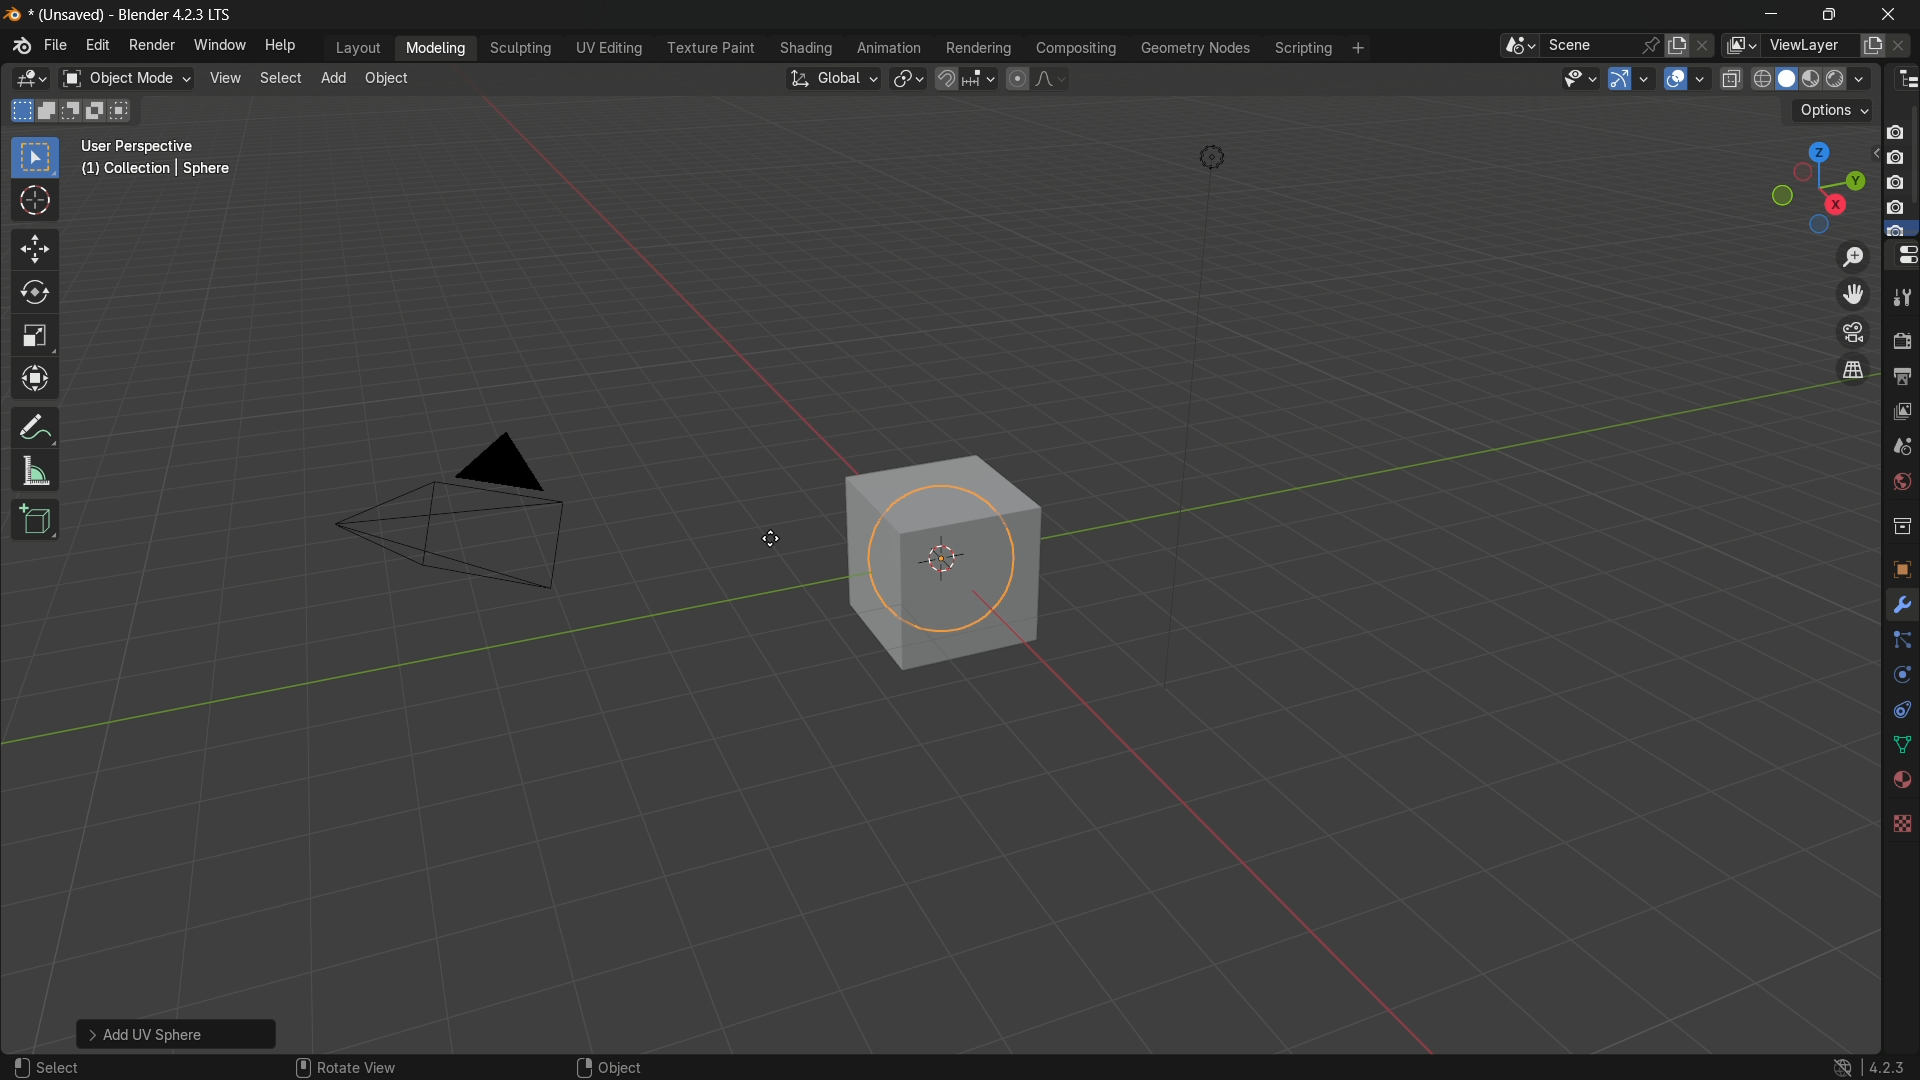 The height and width of the screenshot is (1080, 1920). What do you see at coordinates (41, 519) in the screenshot?
I see `add cube` at bounding box center [41, 519].